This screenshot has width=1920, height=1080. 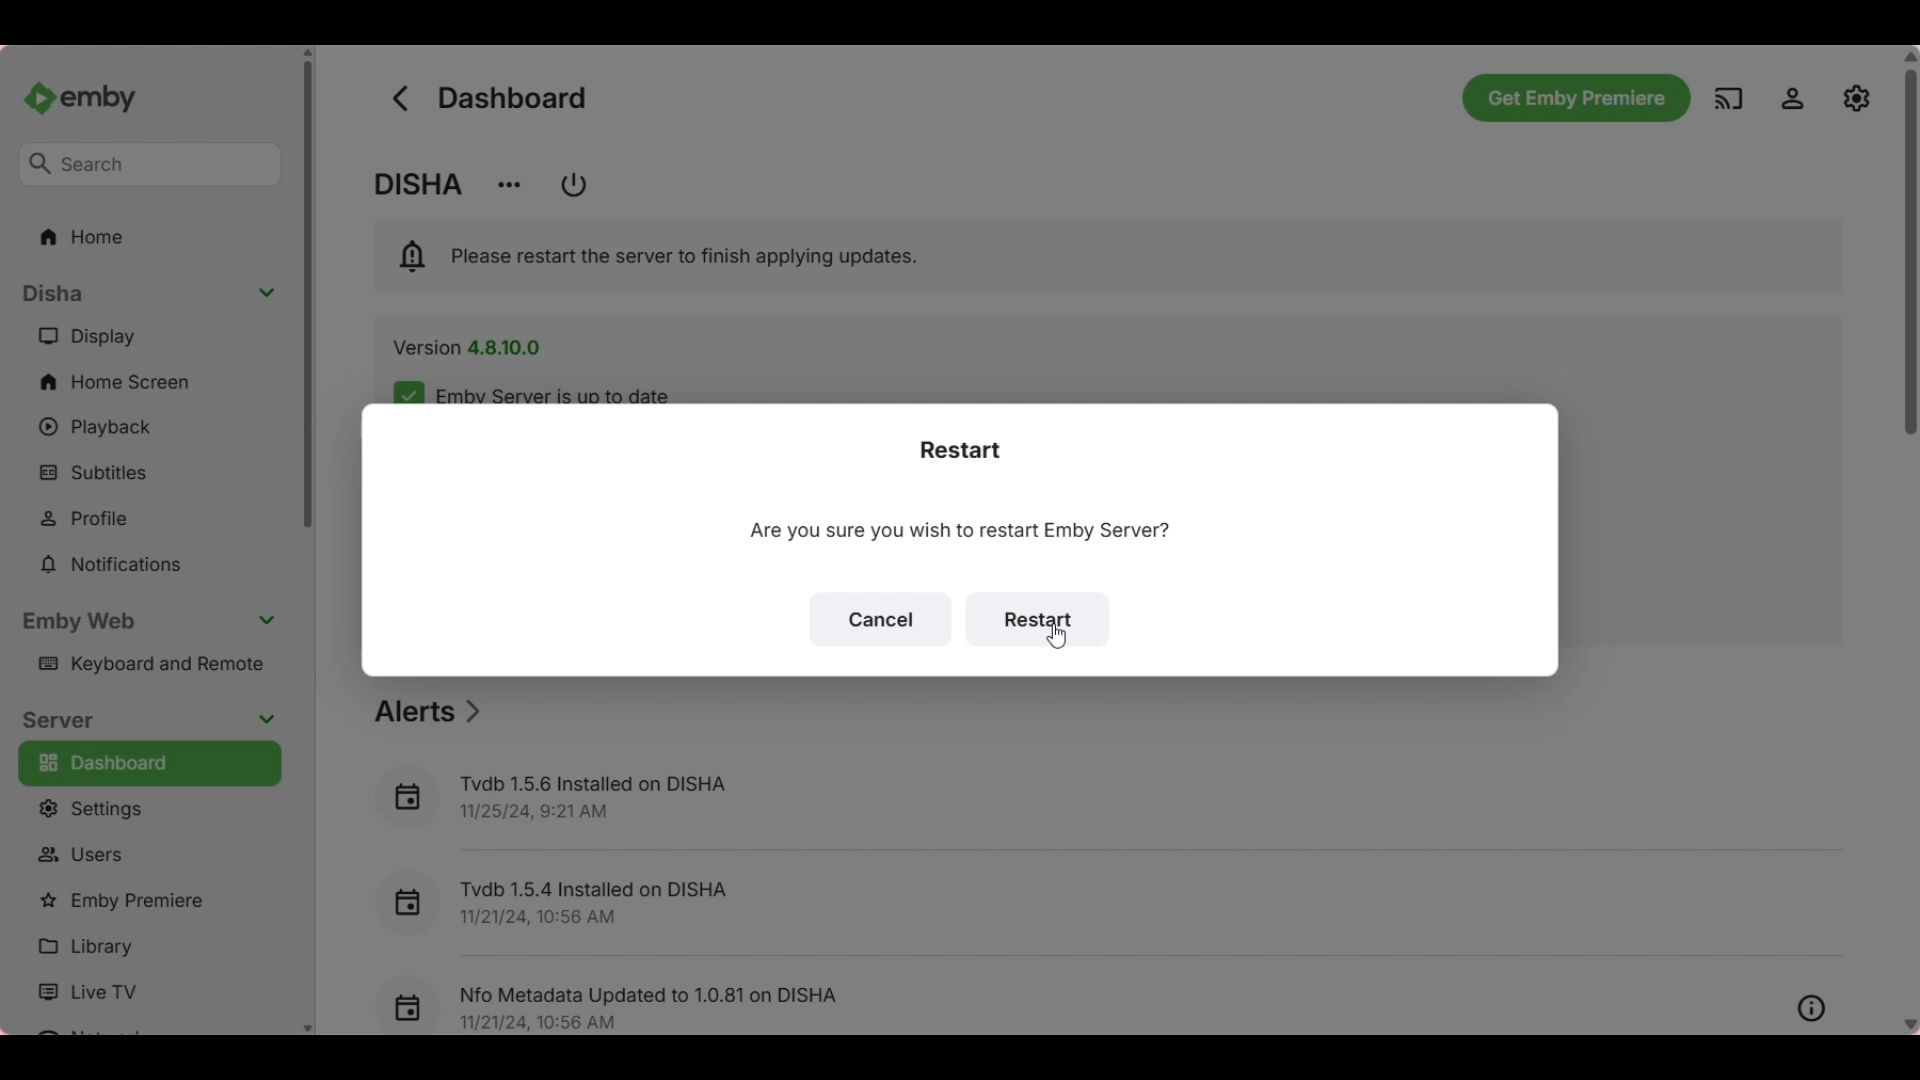 I want to click on Search box, so click(x=149, y=165).